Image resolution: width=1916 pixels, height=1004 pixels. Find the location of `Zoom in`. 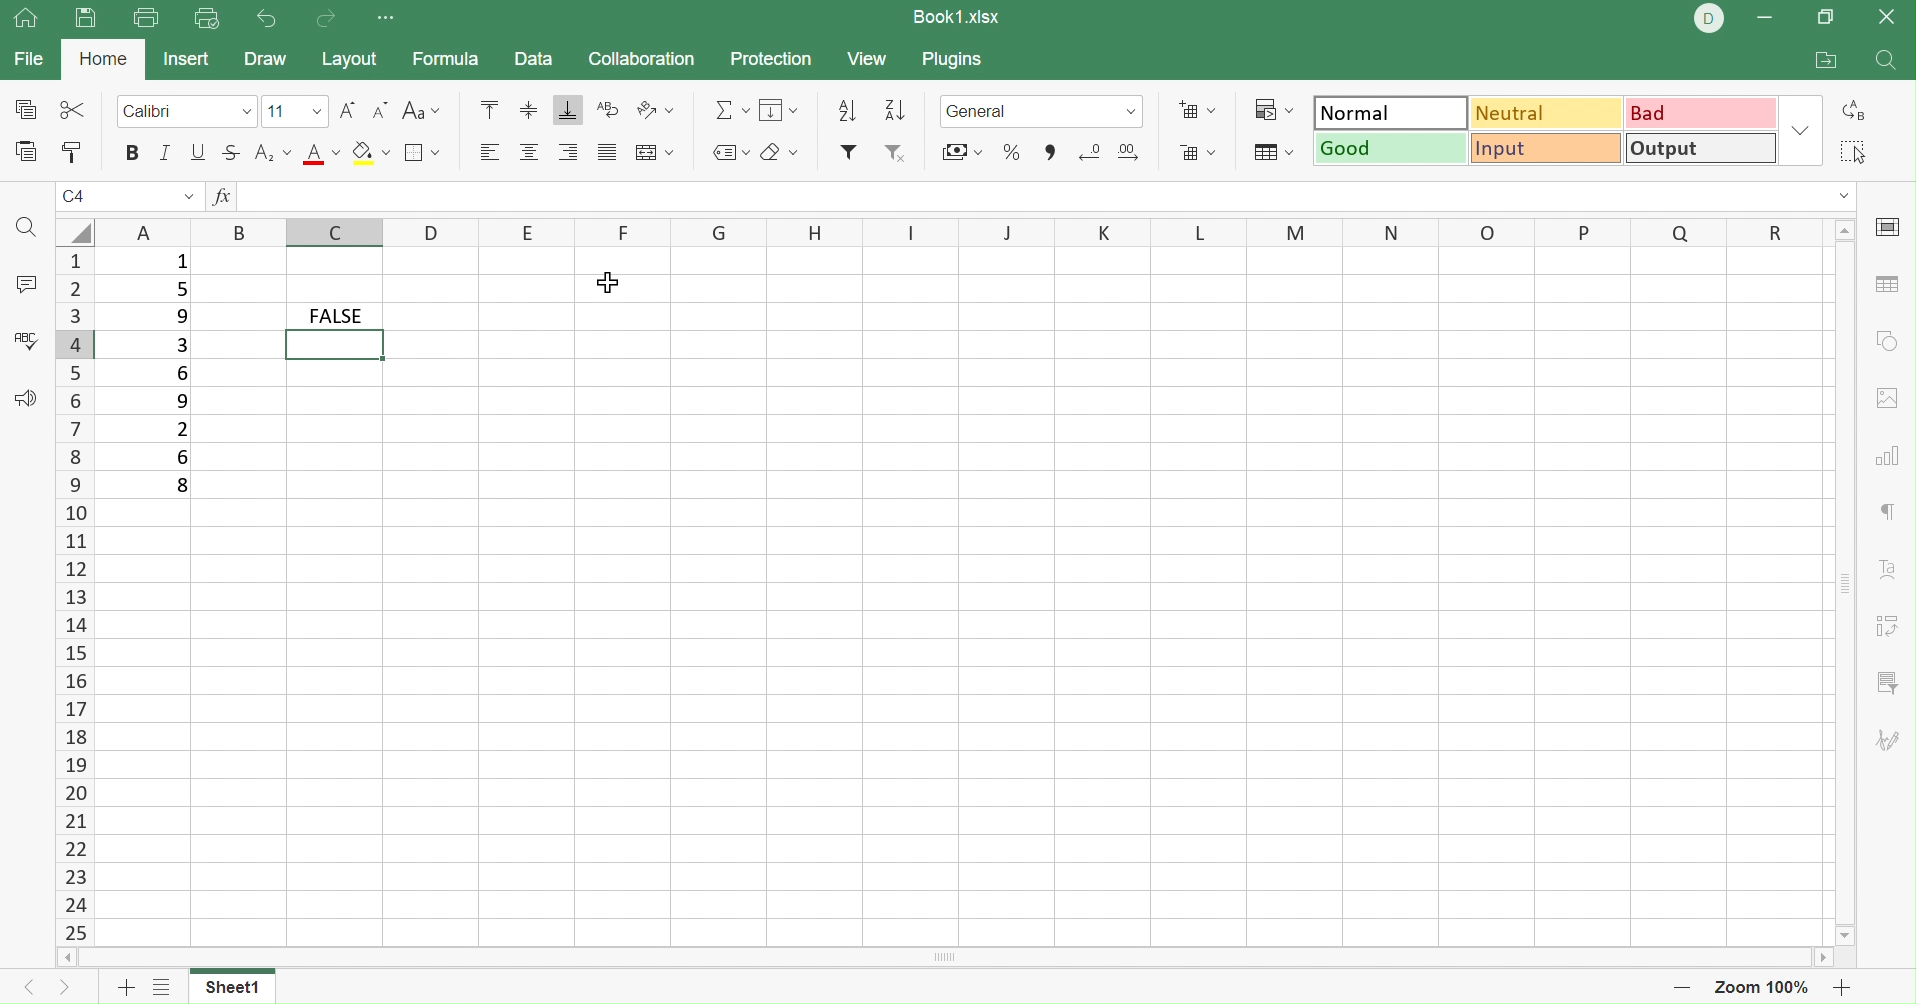

Zoom in is located at coordinates (1848, 988).